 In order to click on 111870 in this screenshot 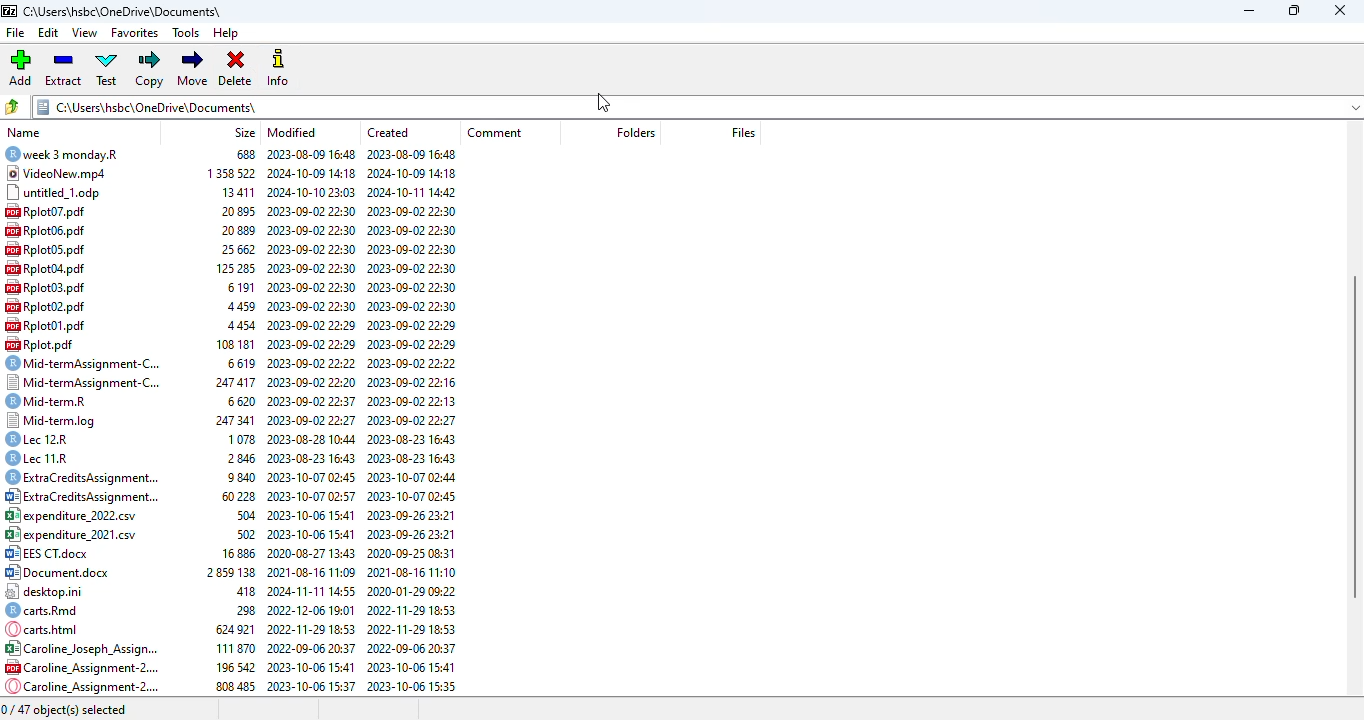, I will do `click(233, 647)`.